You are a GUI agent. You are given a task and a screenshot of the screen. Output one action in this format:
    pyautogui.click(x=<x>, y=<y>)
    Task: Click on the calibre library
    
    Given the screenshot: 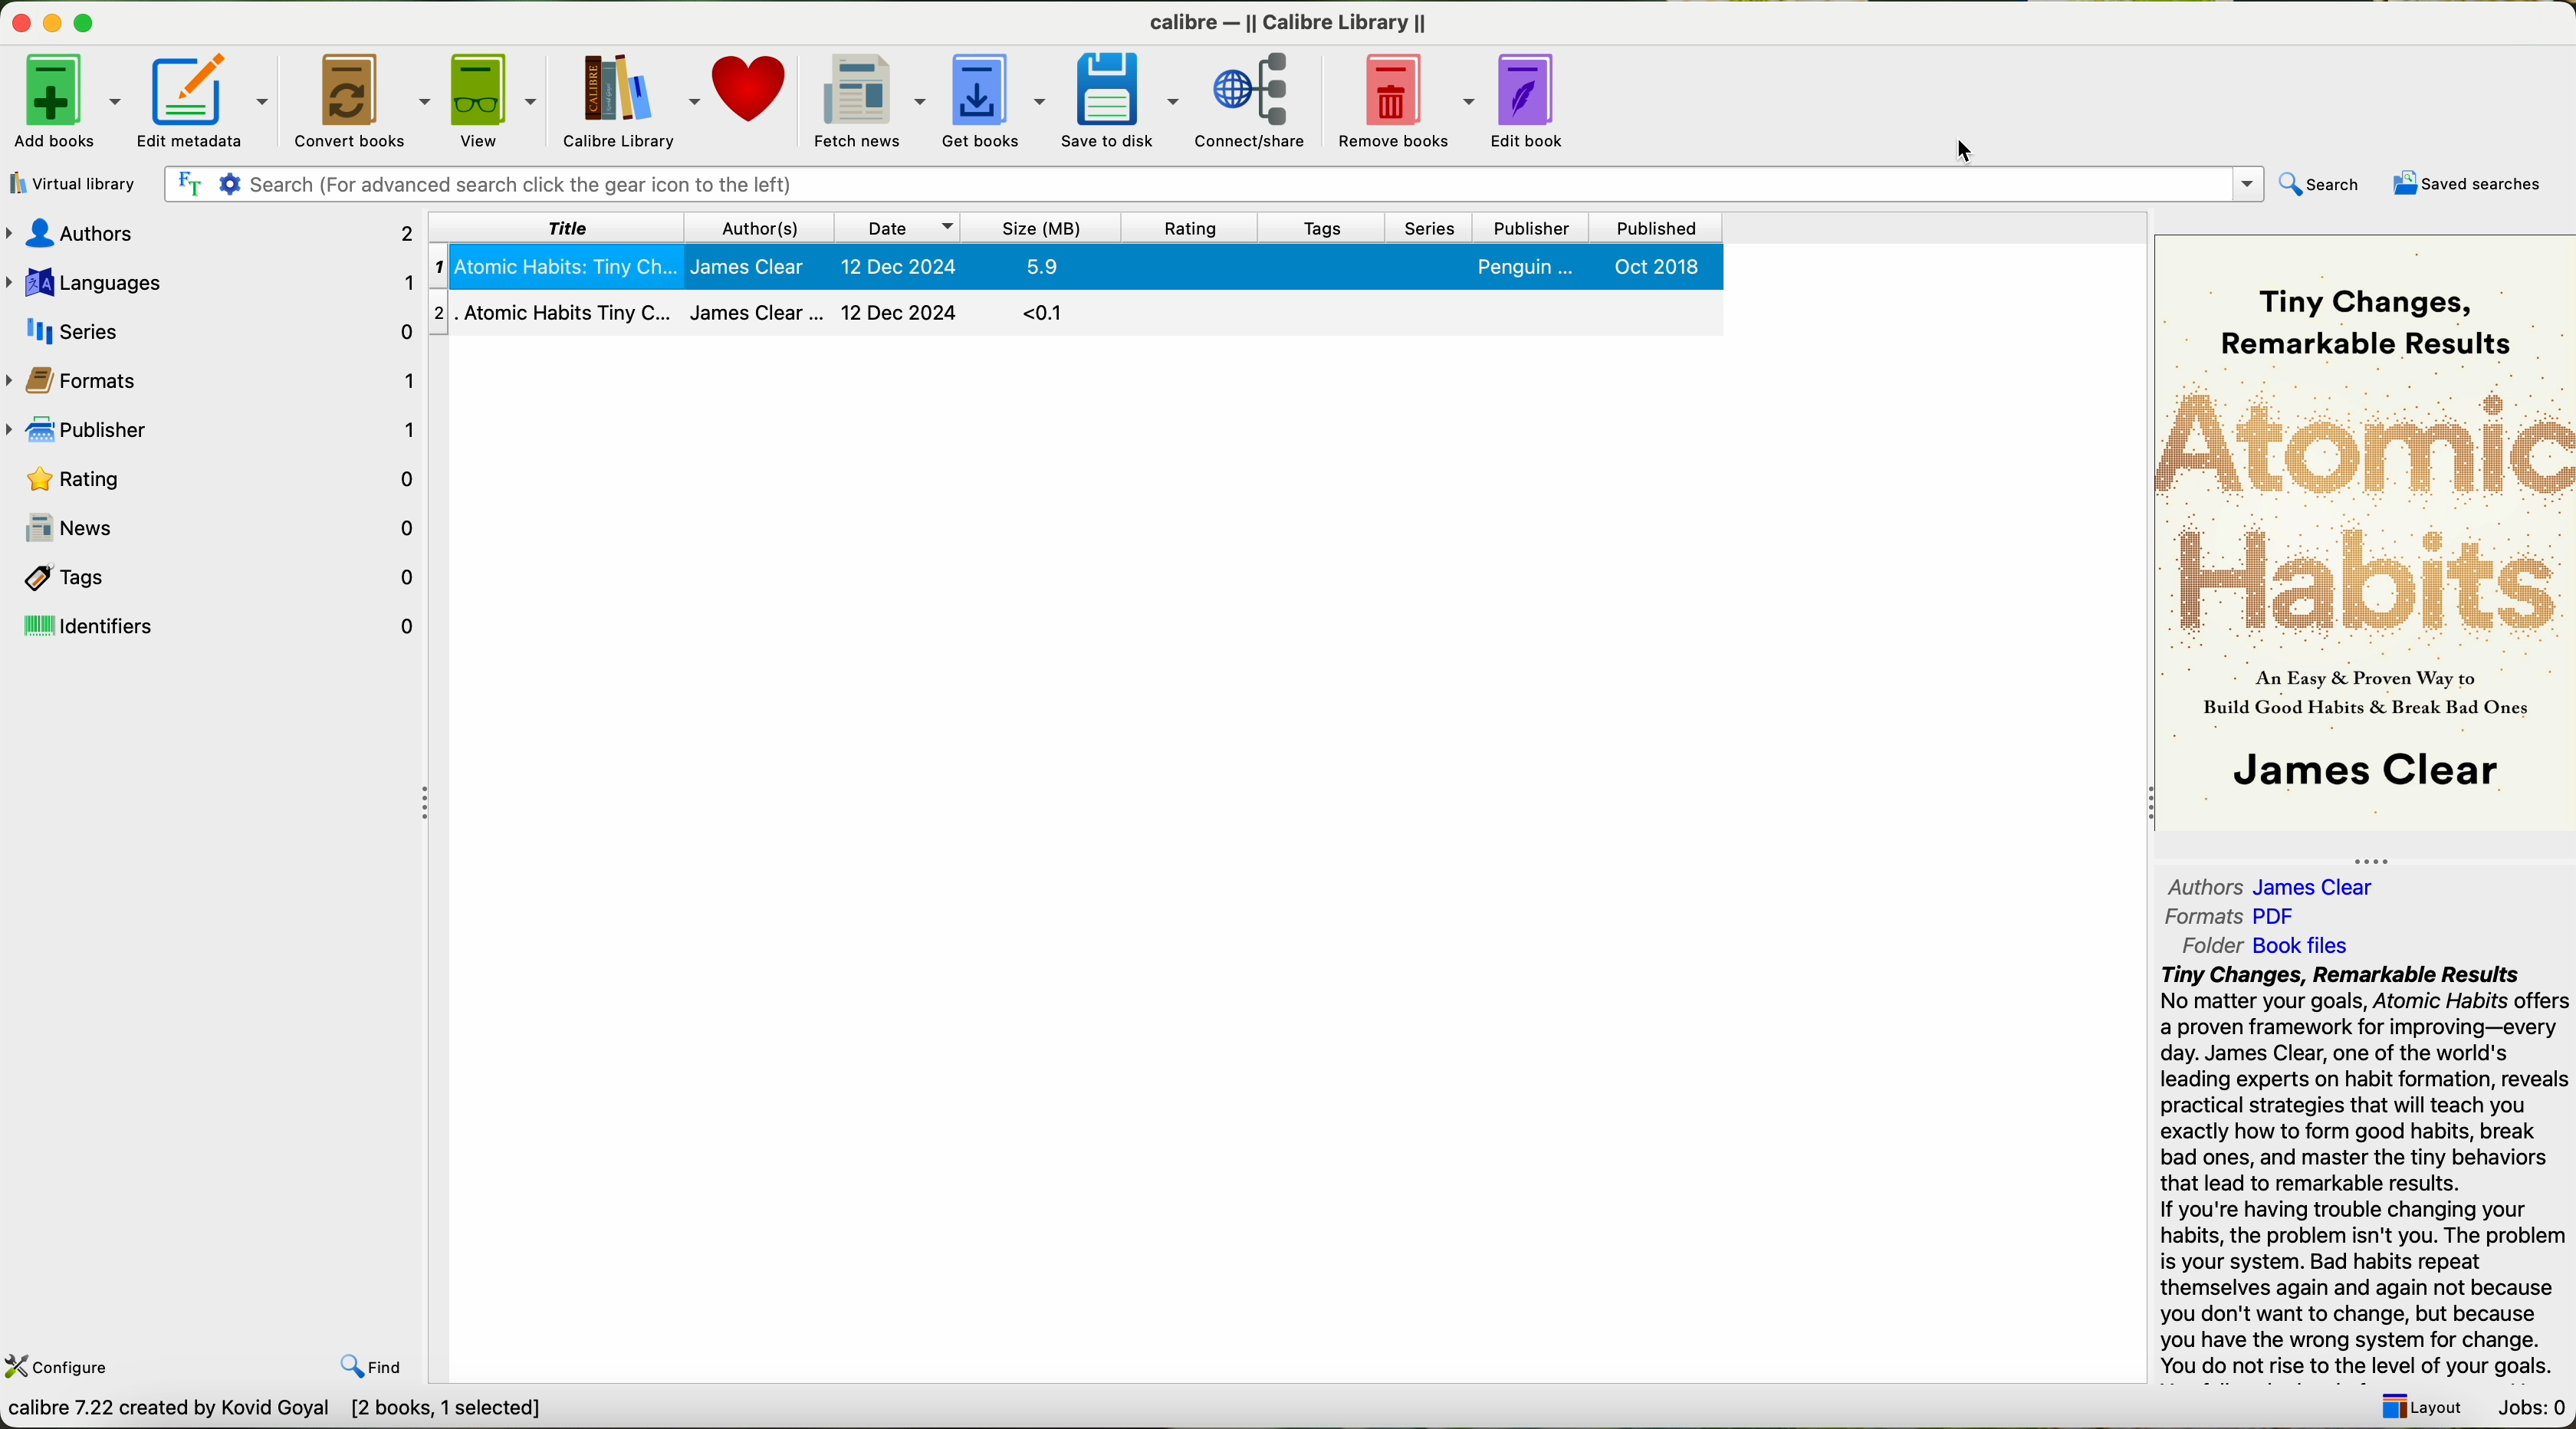 What is the action you would take?
    pyautogui.click(x=626, y=101)
    